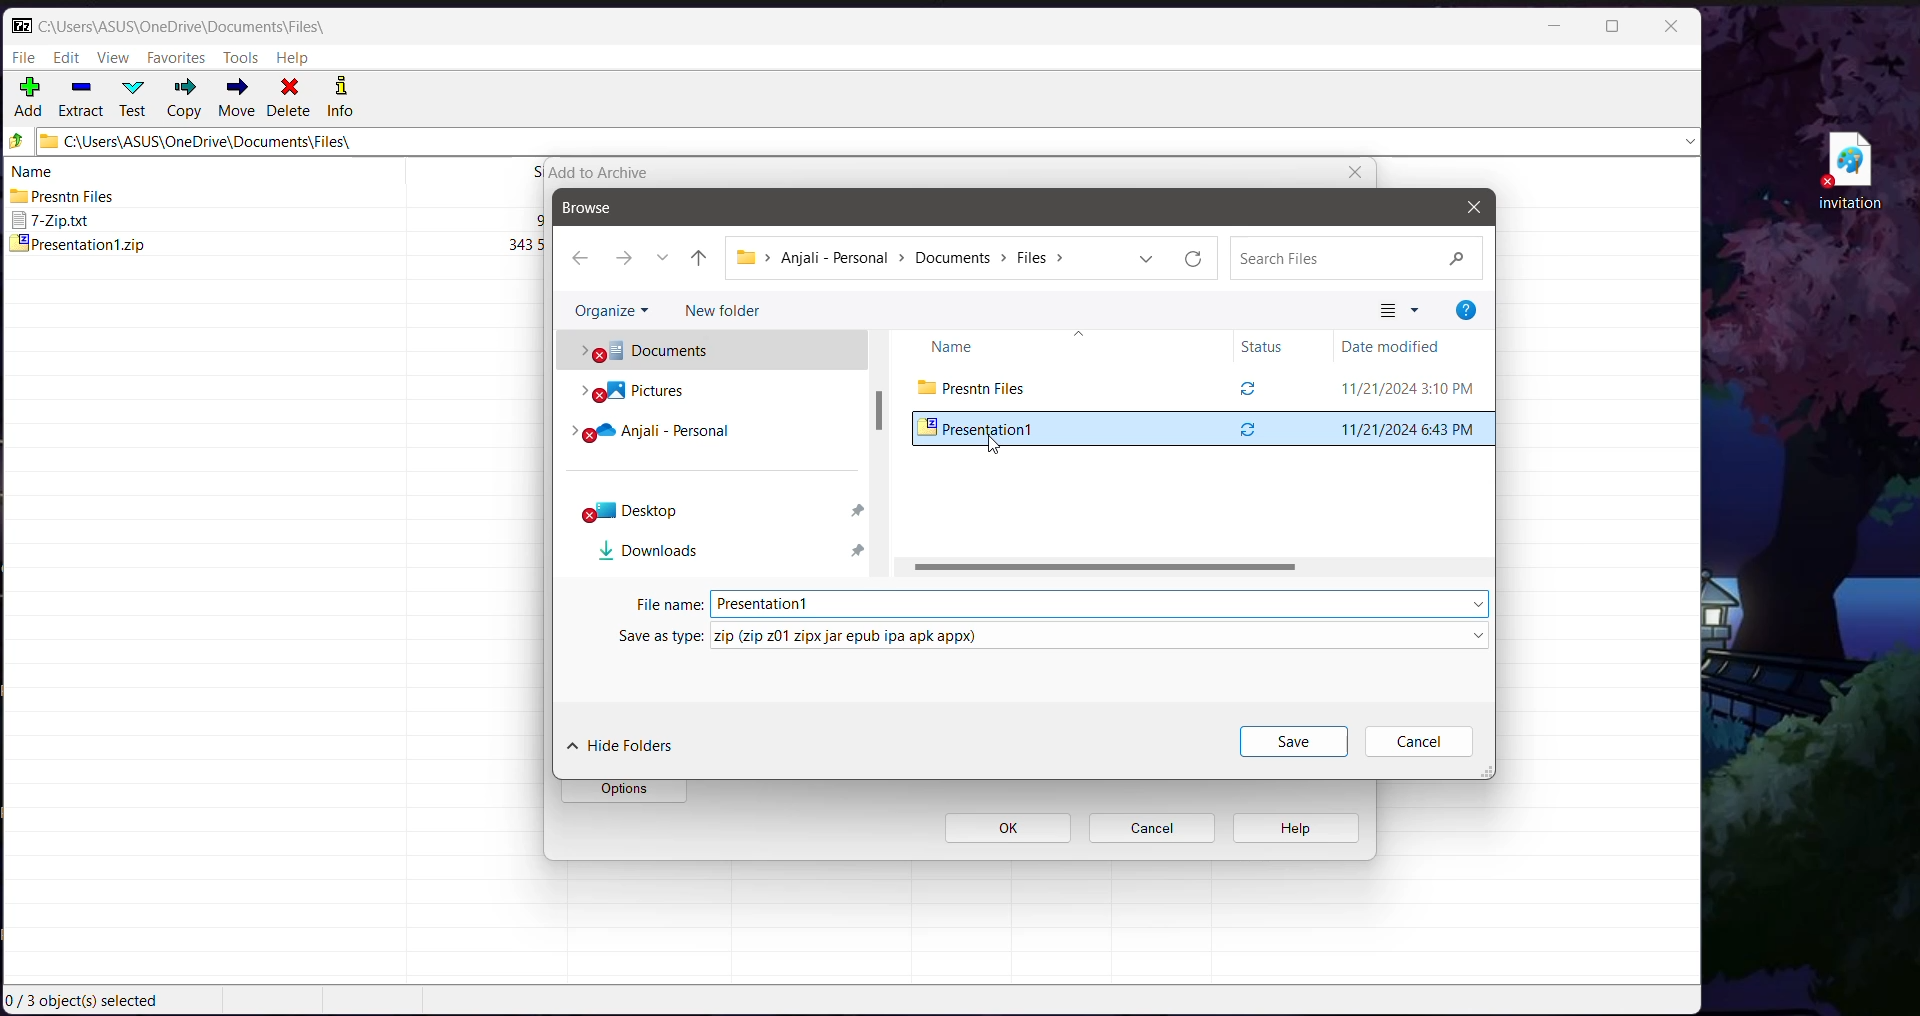  I want to click on Test, so click(135, 97).